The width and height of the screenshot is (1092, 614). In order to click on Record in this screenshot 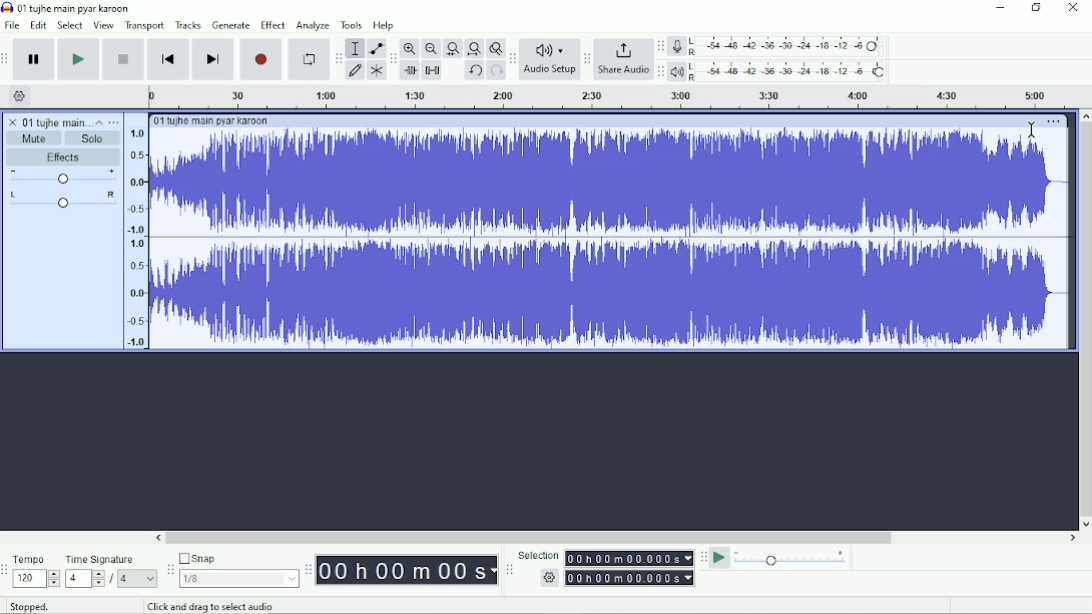, I will do `click(262, 60)`.